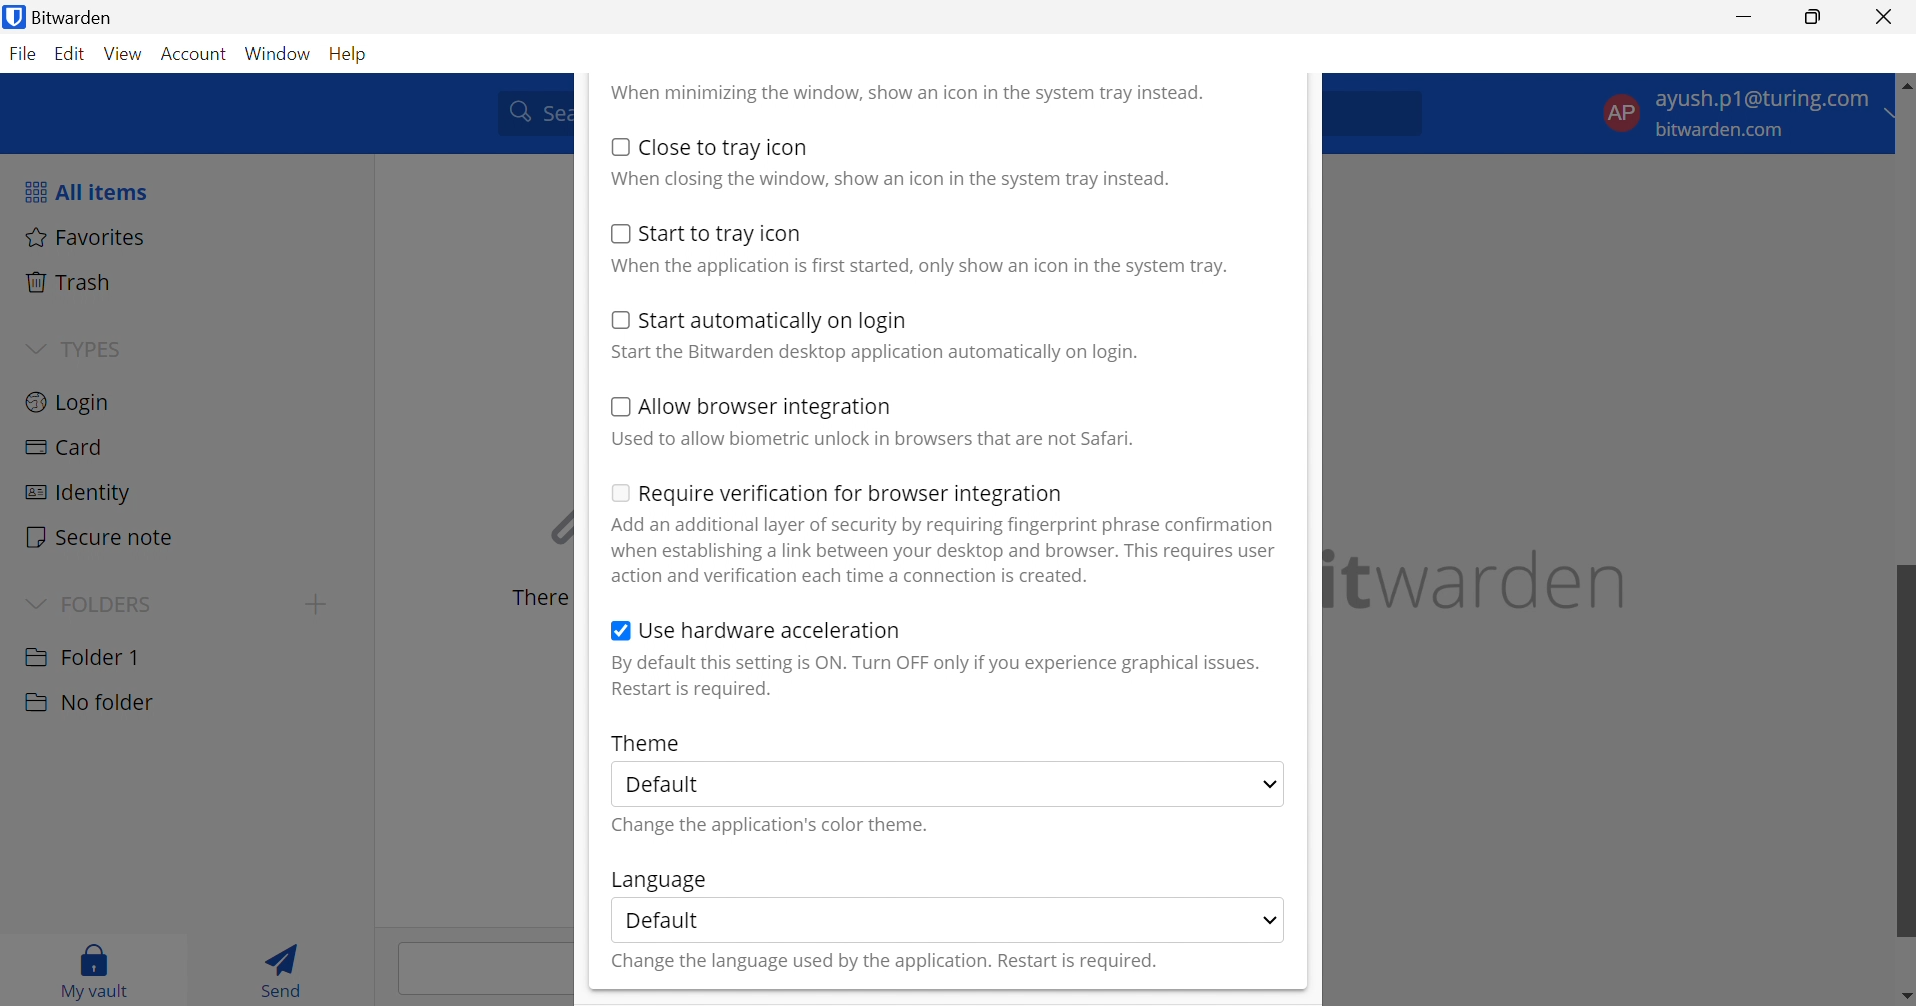 The height and width of the screenshot is (1006, 1916). What do you see at coordinates (671, 785) in the screenshot?
I see `Default` at bounding box center [671, 785].